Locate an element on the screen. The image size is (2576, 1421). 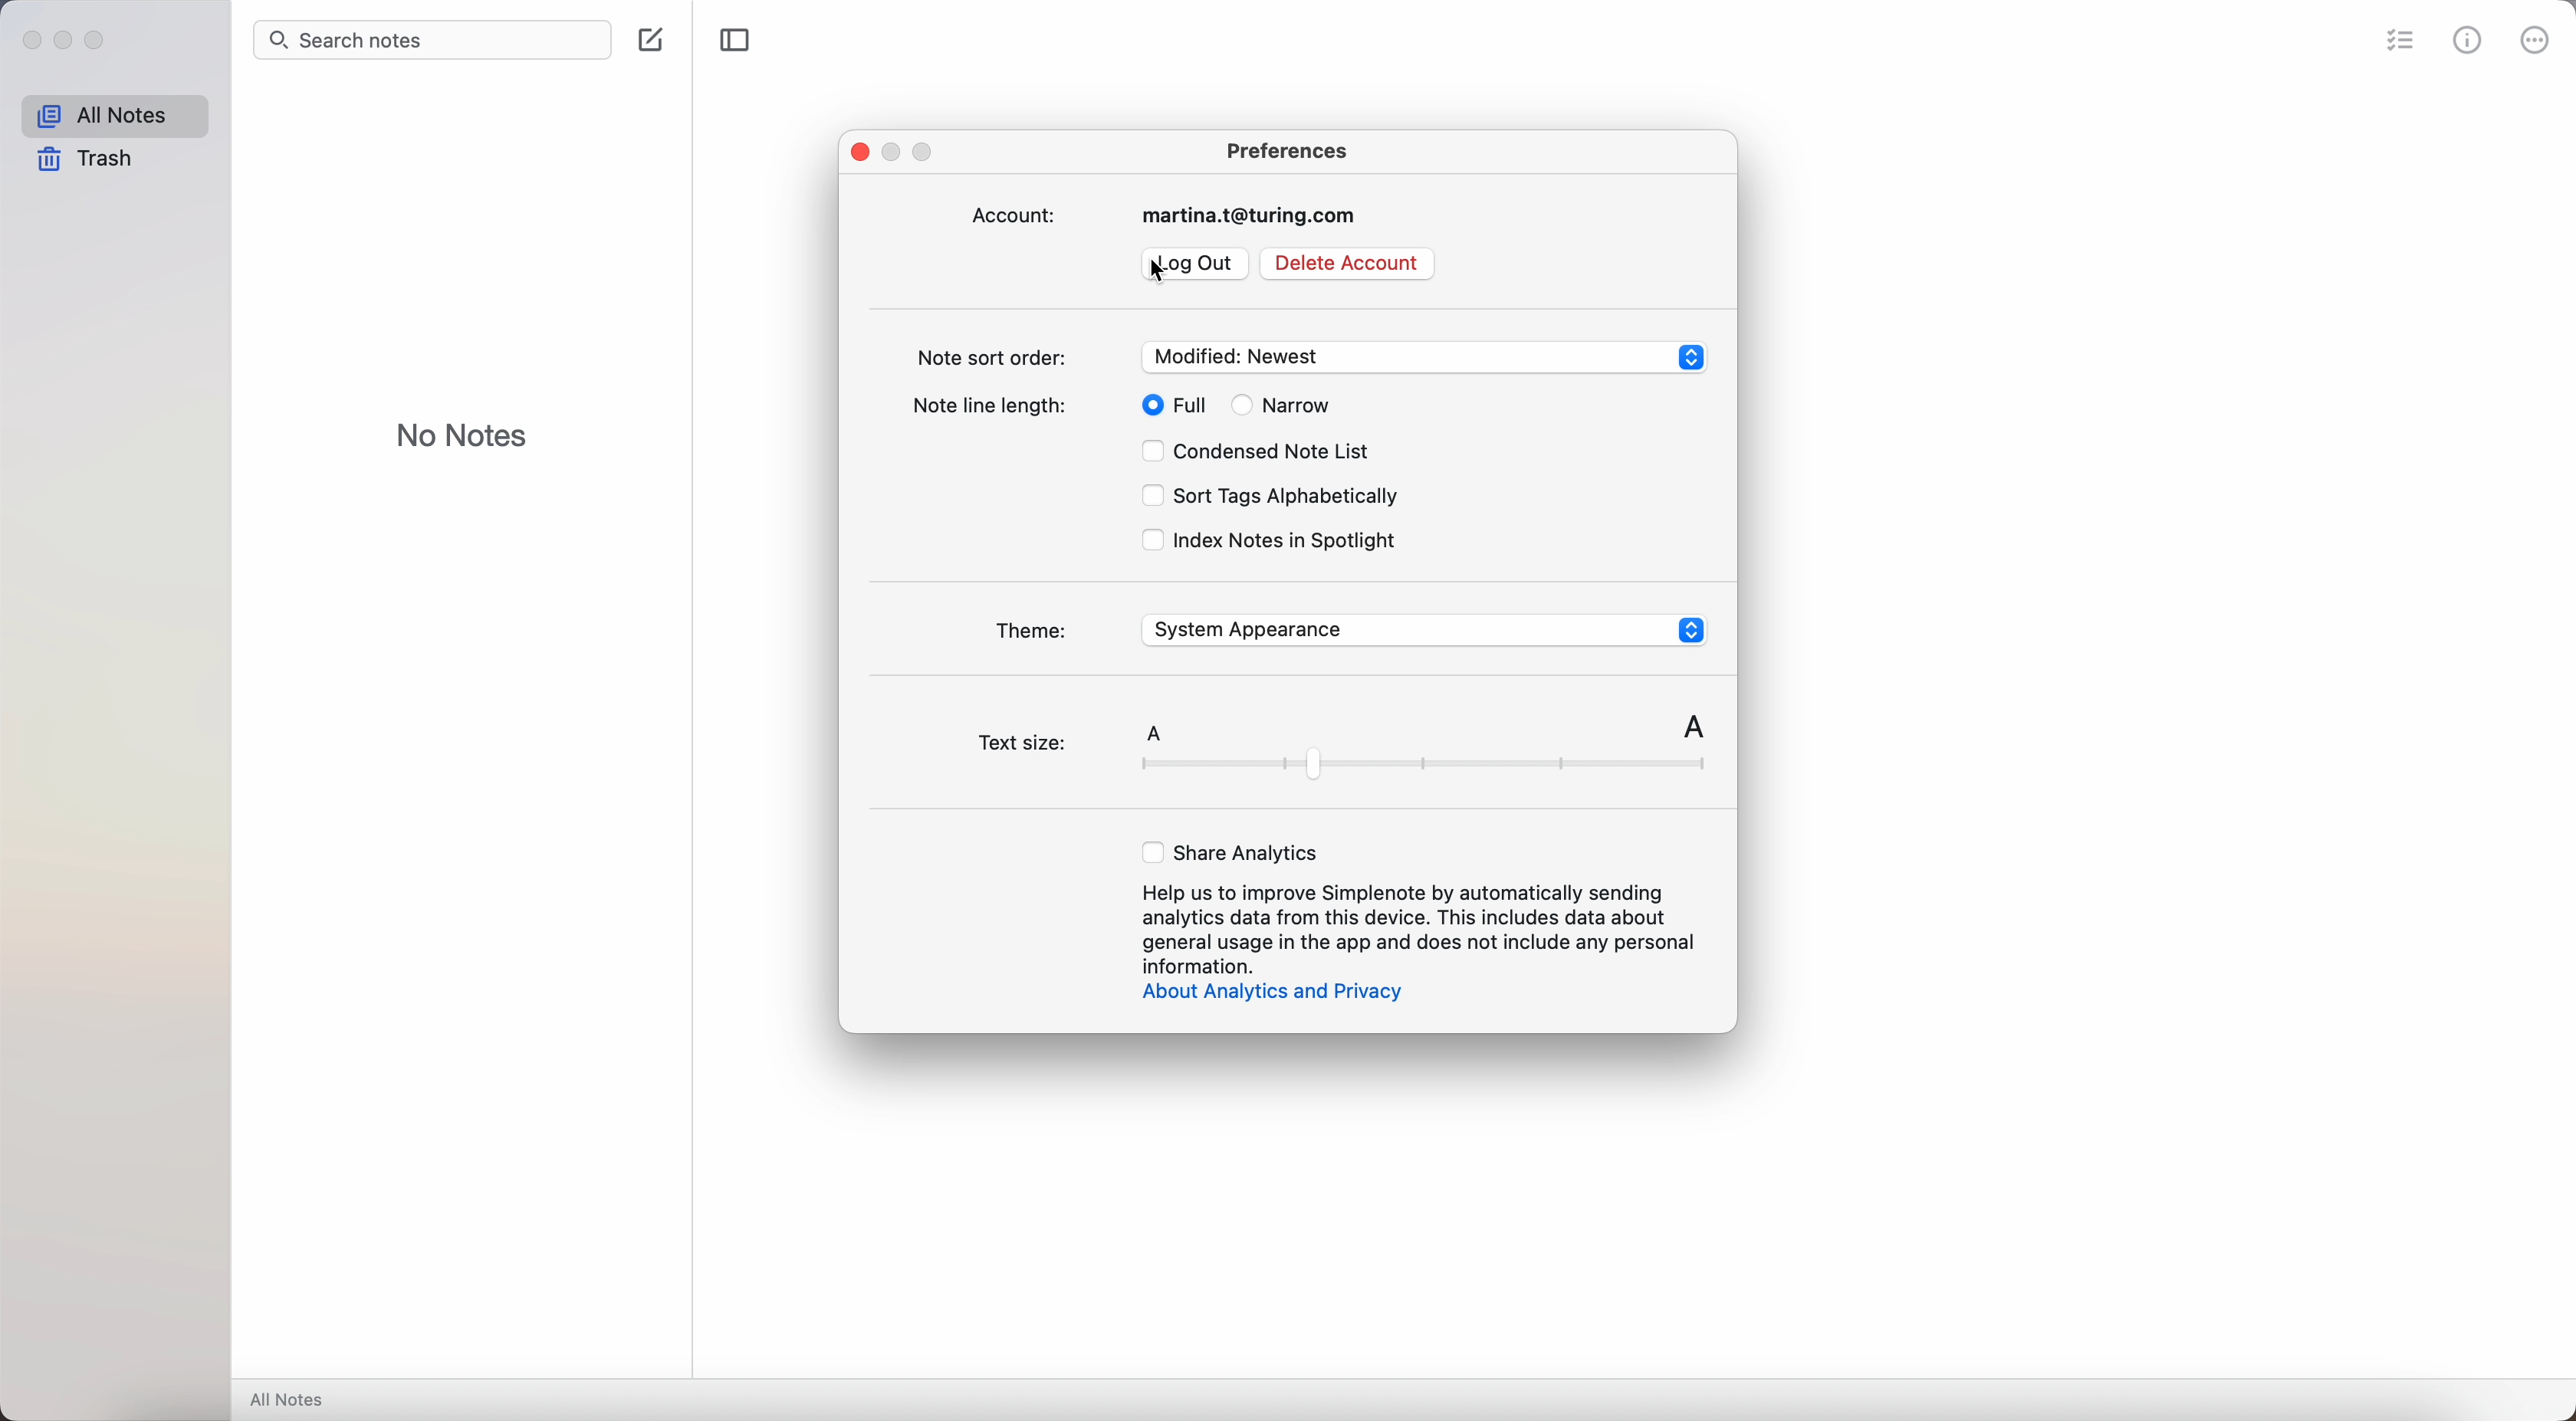
sort tags alphabetically is located at coordinates (1287, 495).